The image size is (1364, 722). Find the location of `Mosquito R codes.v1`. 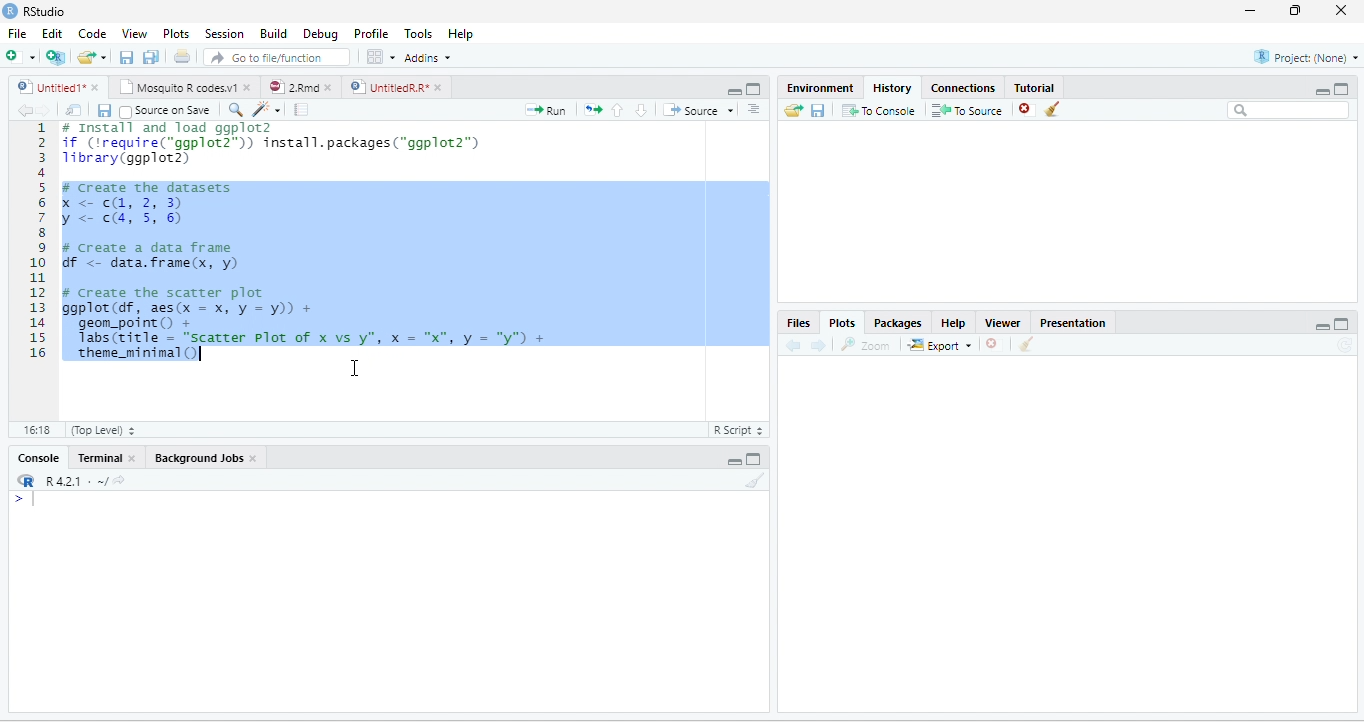

Mosquito R codes.v1 is located at coordinates (176, 87).